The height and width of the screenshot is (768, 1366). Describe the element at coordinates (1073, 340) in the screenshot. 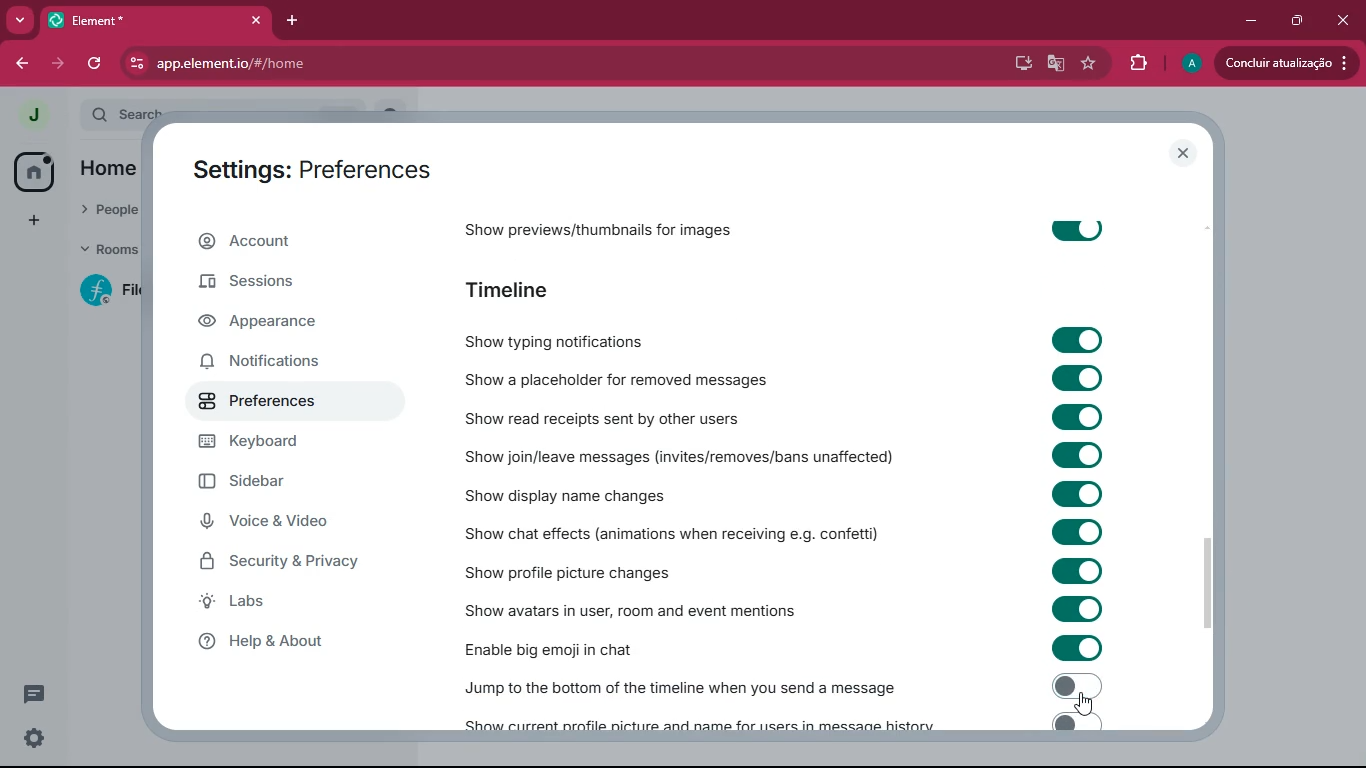

I see `toggle on ` at that location.